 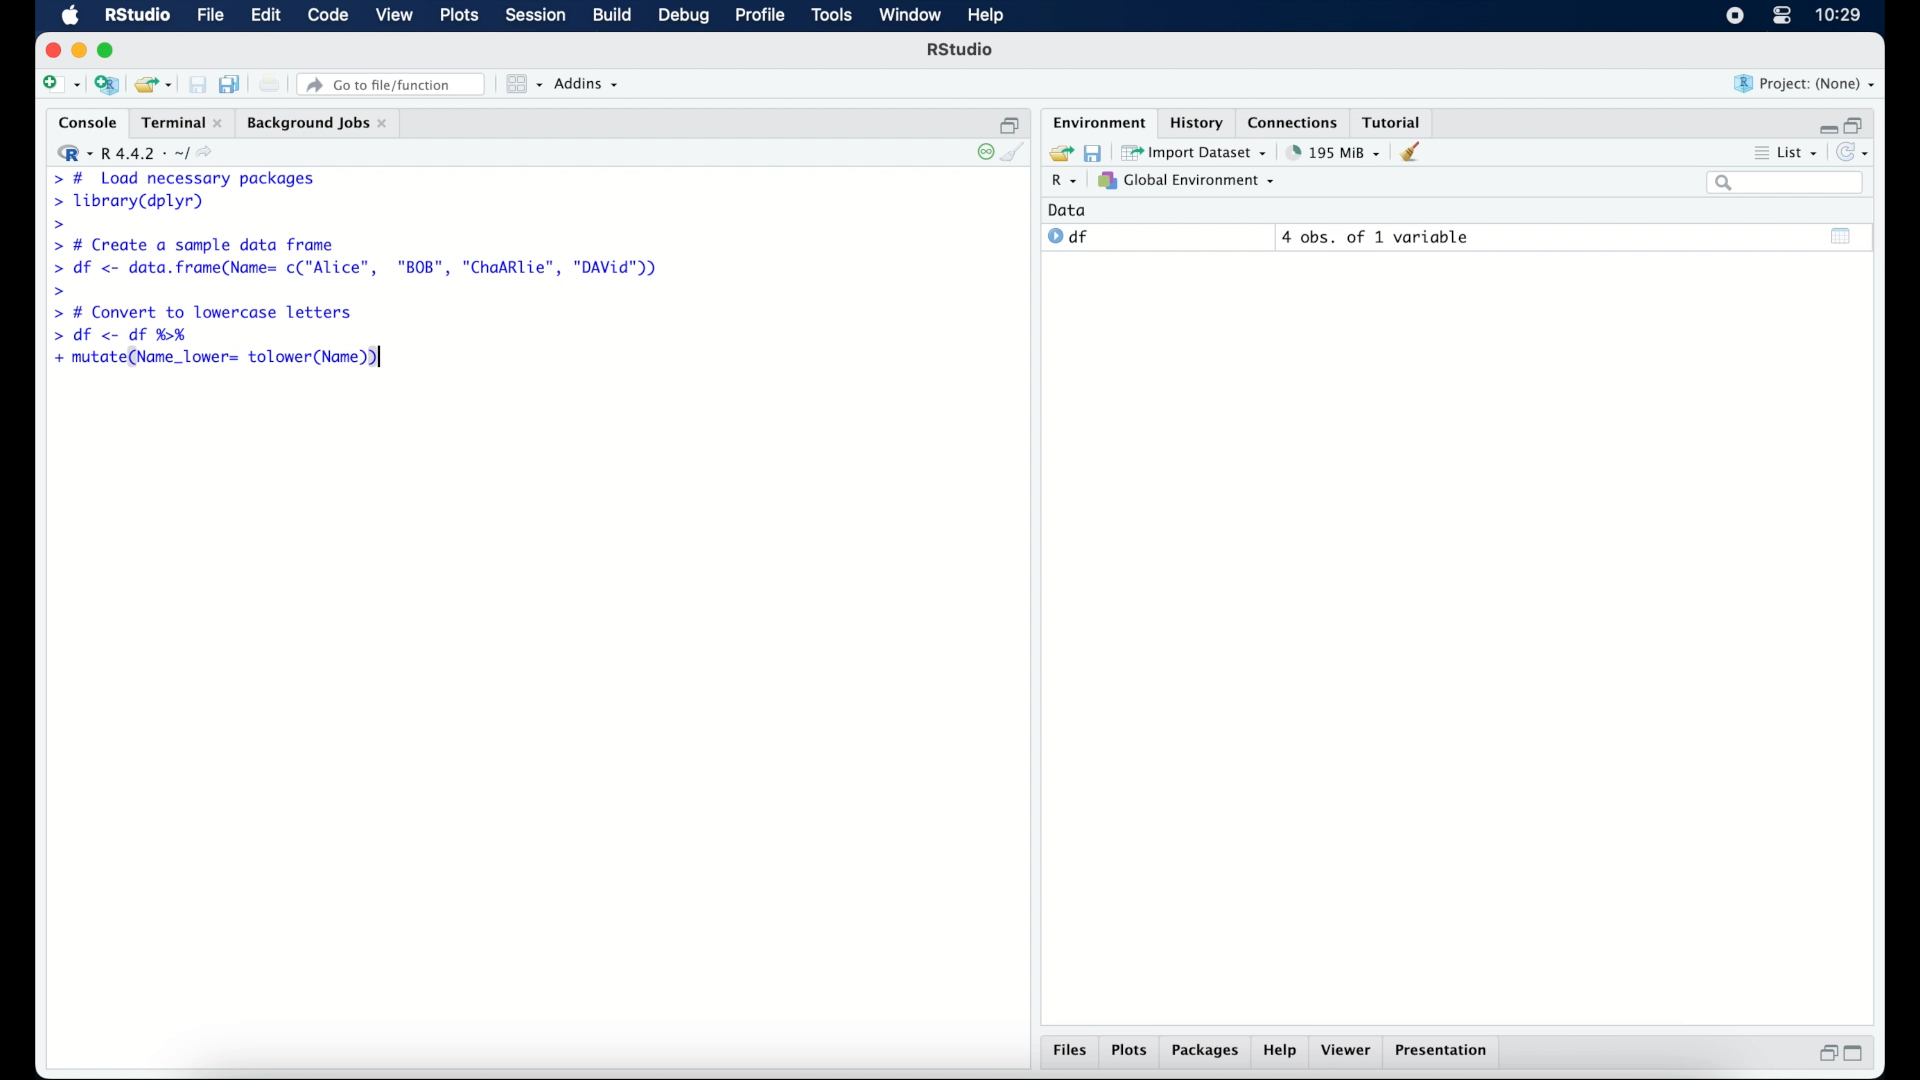 I want to click on create new file, so click(x=60, y=86).